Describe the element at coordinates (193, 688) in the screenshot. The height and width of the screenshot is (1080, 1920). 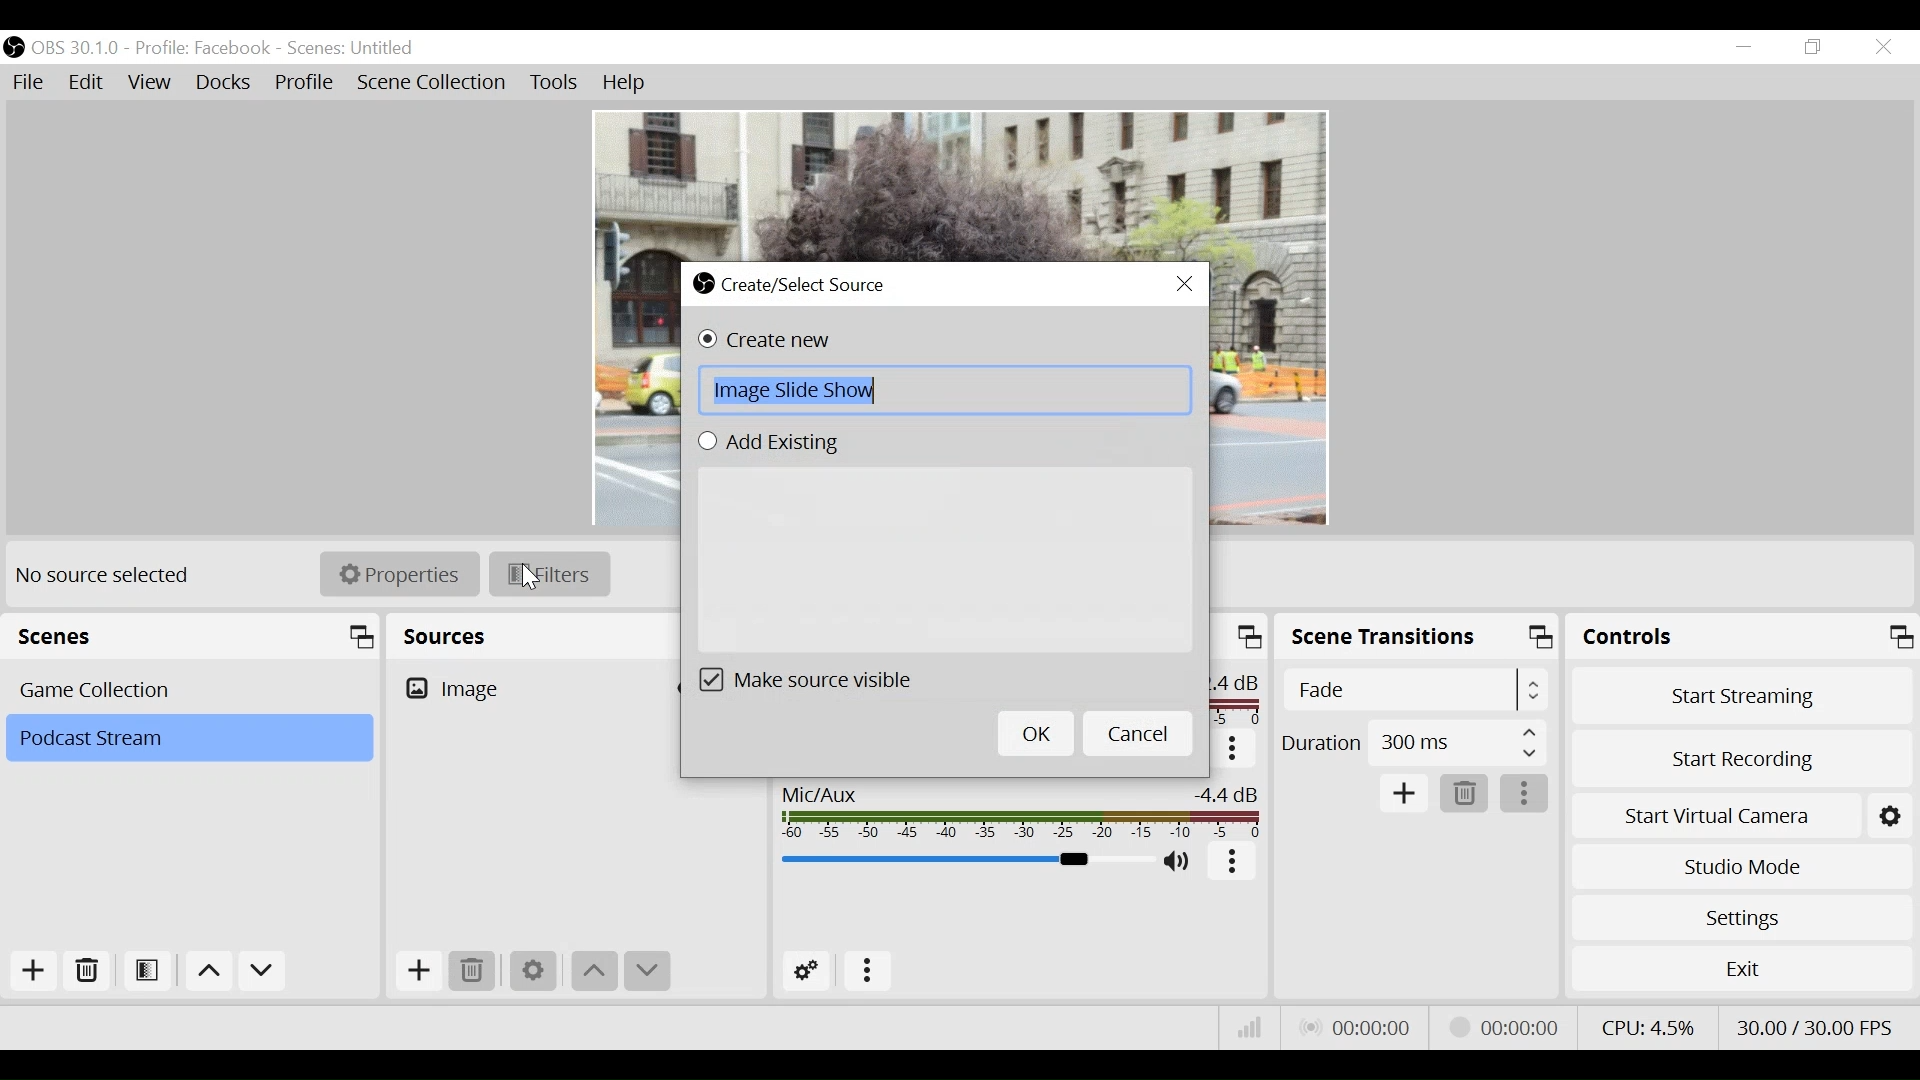
I see `Scene` at that location.